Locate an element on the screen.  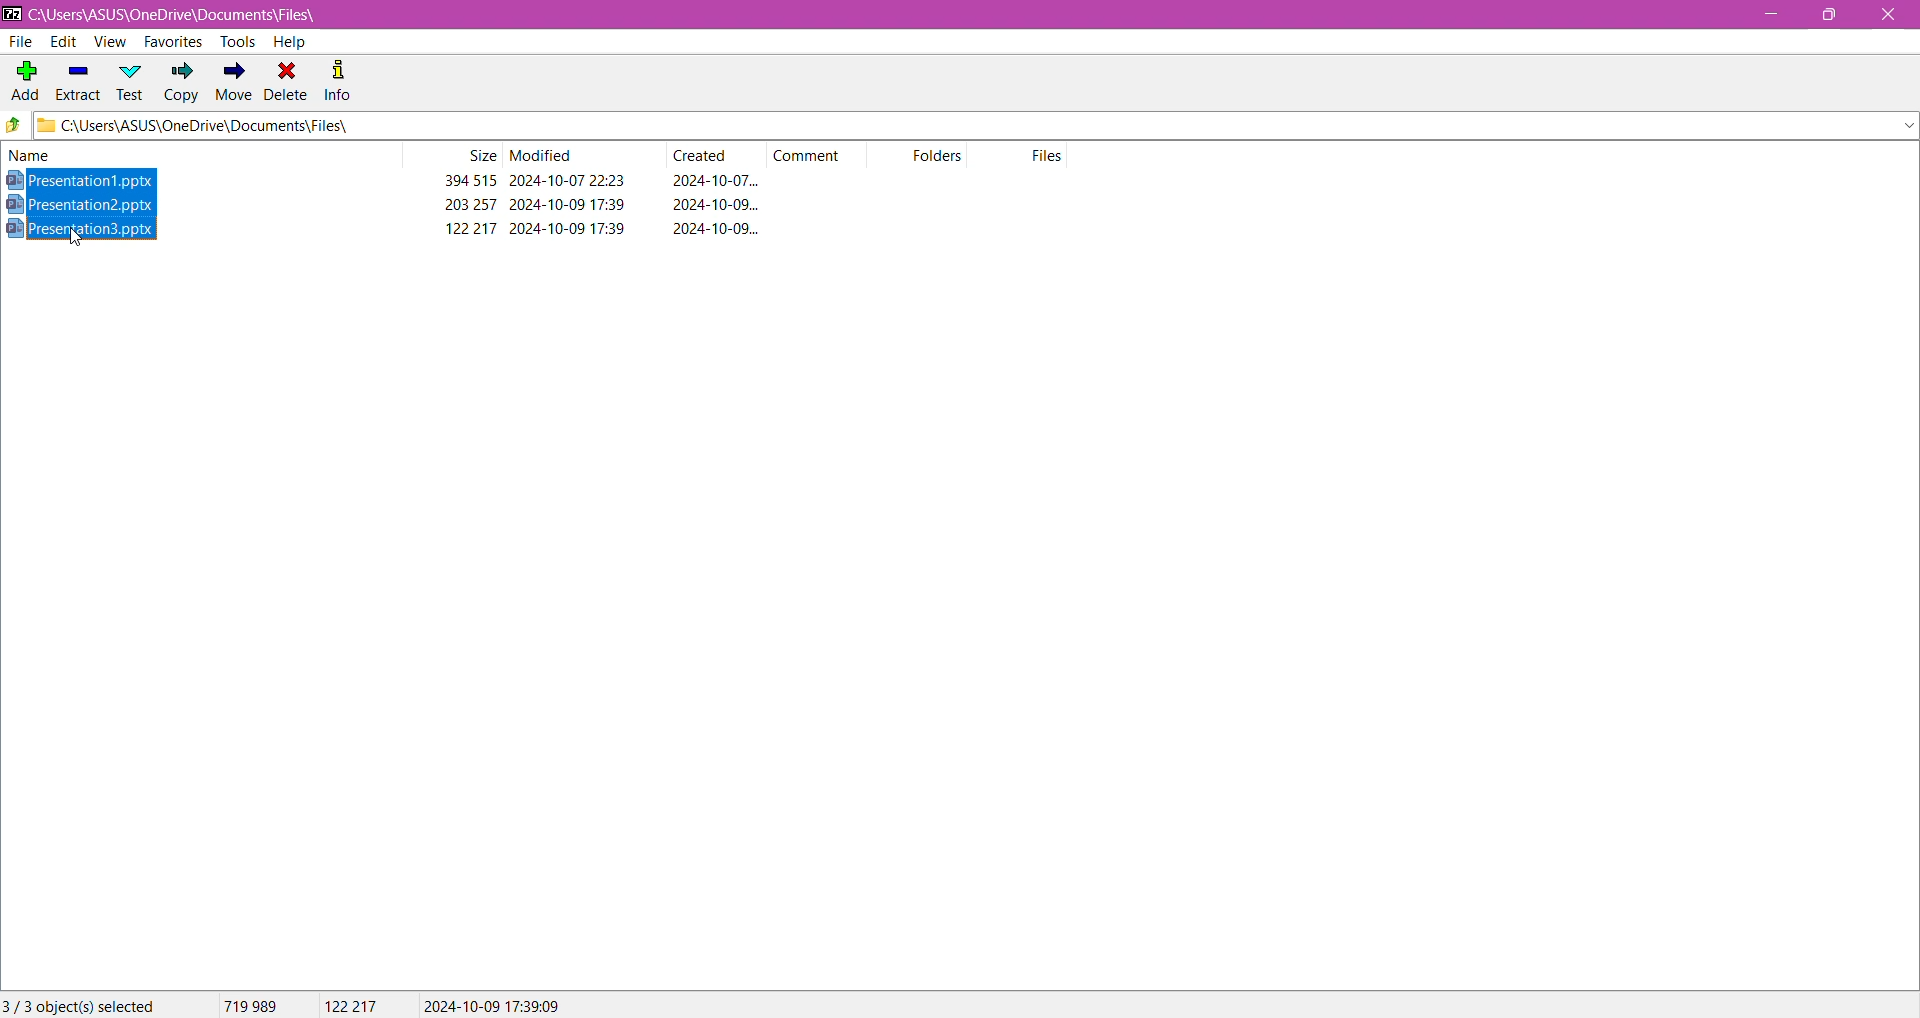
Extract is located at coordinates (77, 78).